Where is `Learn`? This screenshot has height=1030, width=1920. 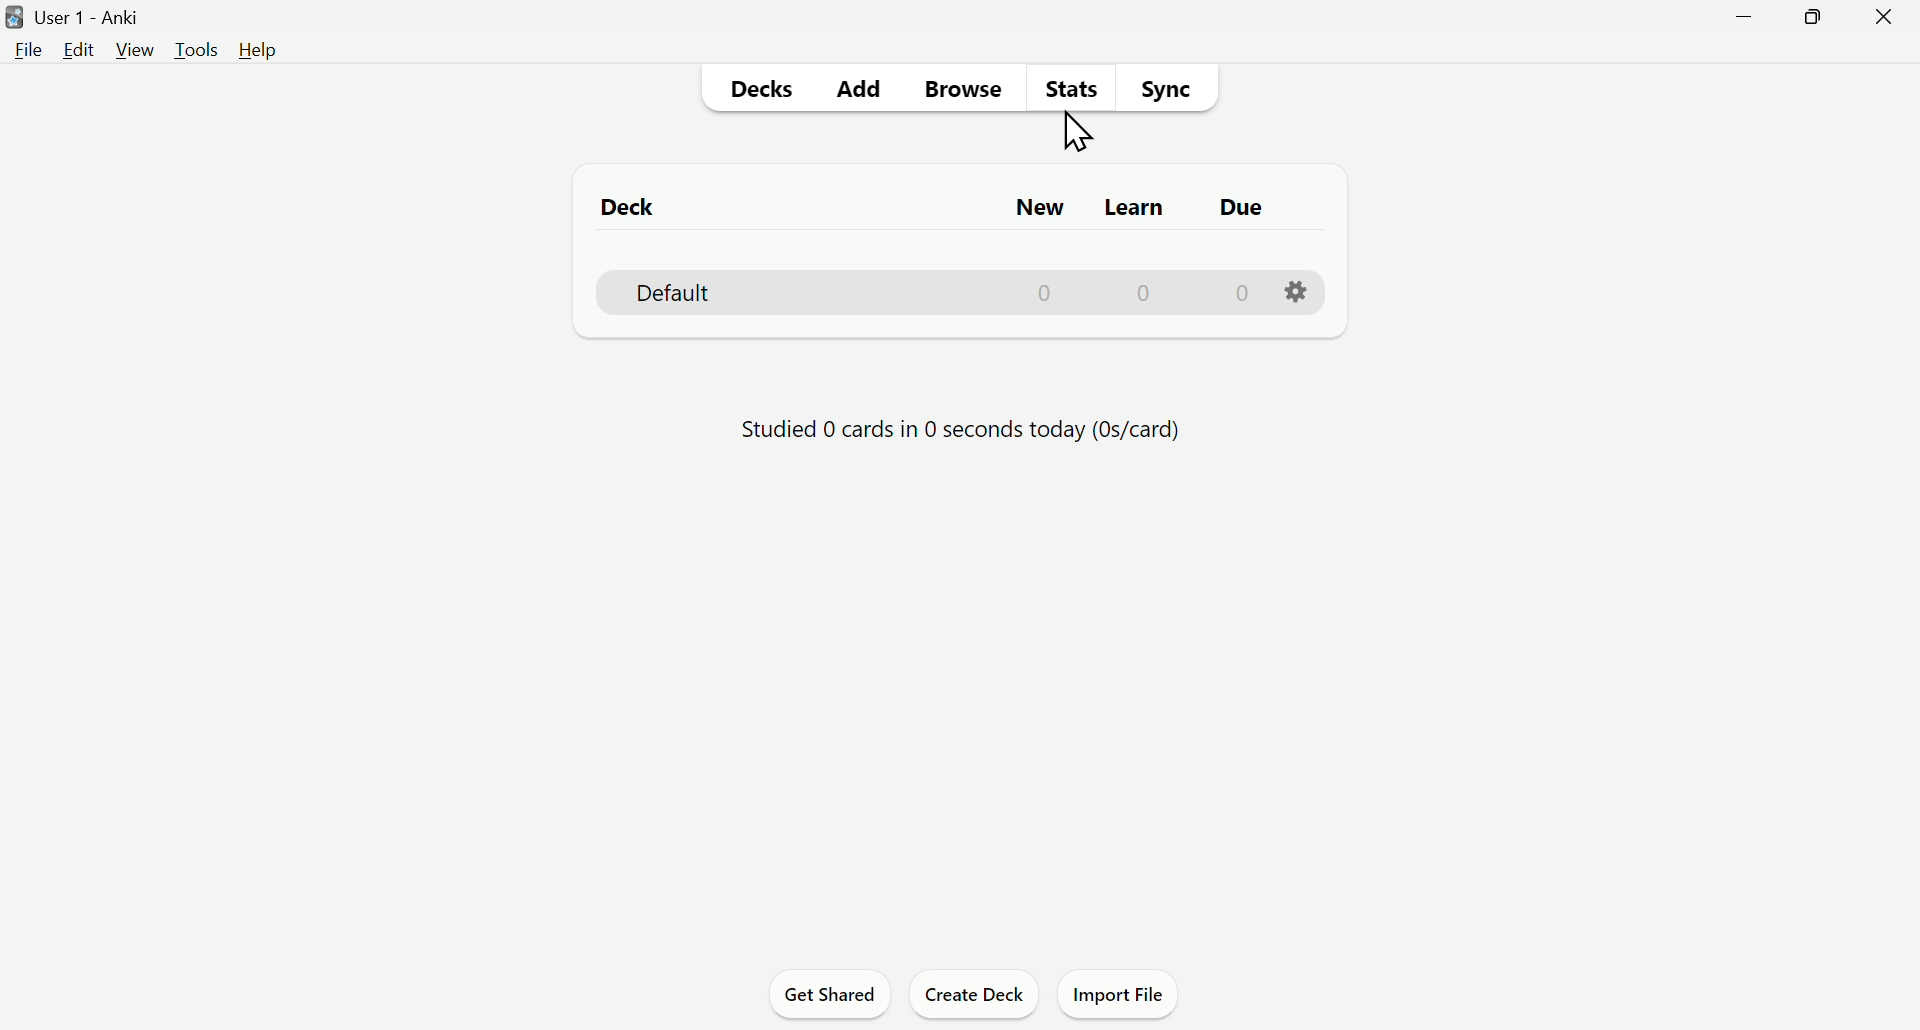 Learn is located at coordinates (1137, 208).